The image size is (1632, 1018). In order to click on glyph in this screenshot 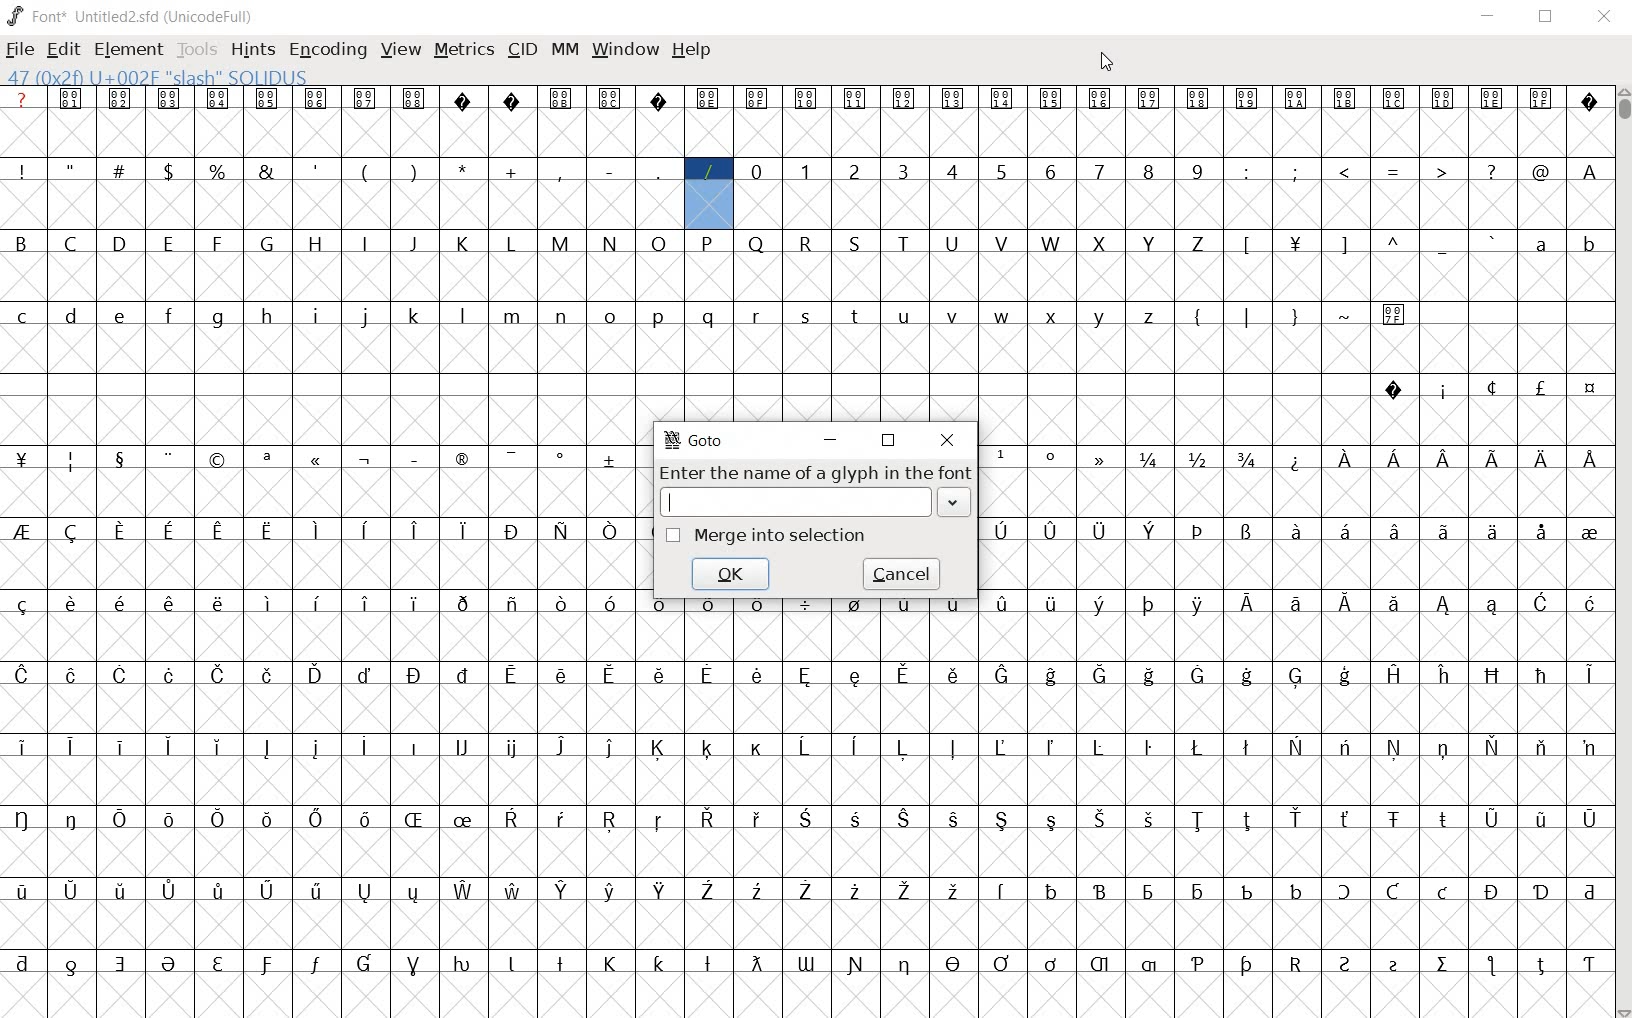, I will do `click(462, 604)`.